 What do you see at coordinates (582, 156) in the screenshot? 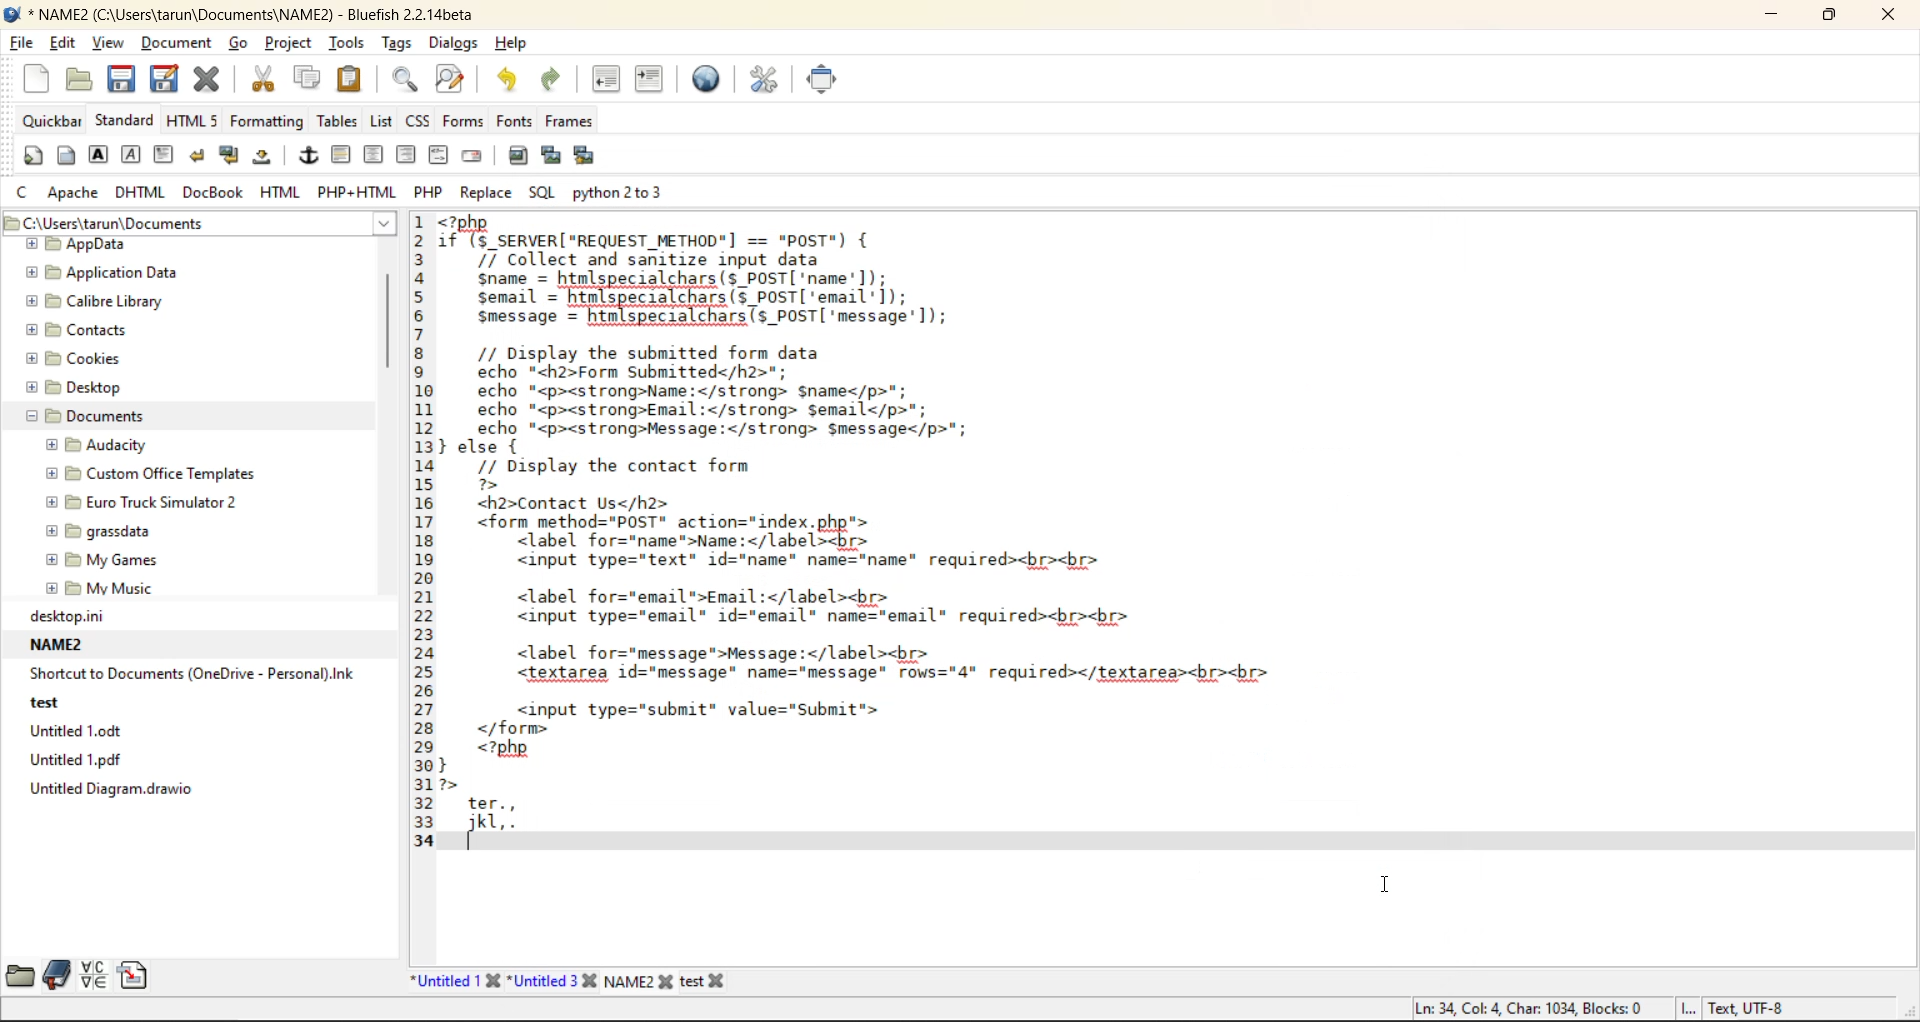
I see `insert multiple thumbnail` at bounding box center [582, 156].